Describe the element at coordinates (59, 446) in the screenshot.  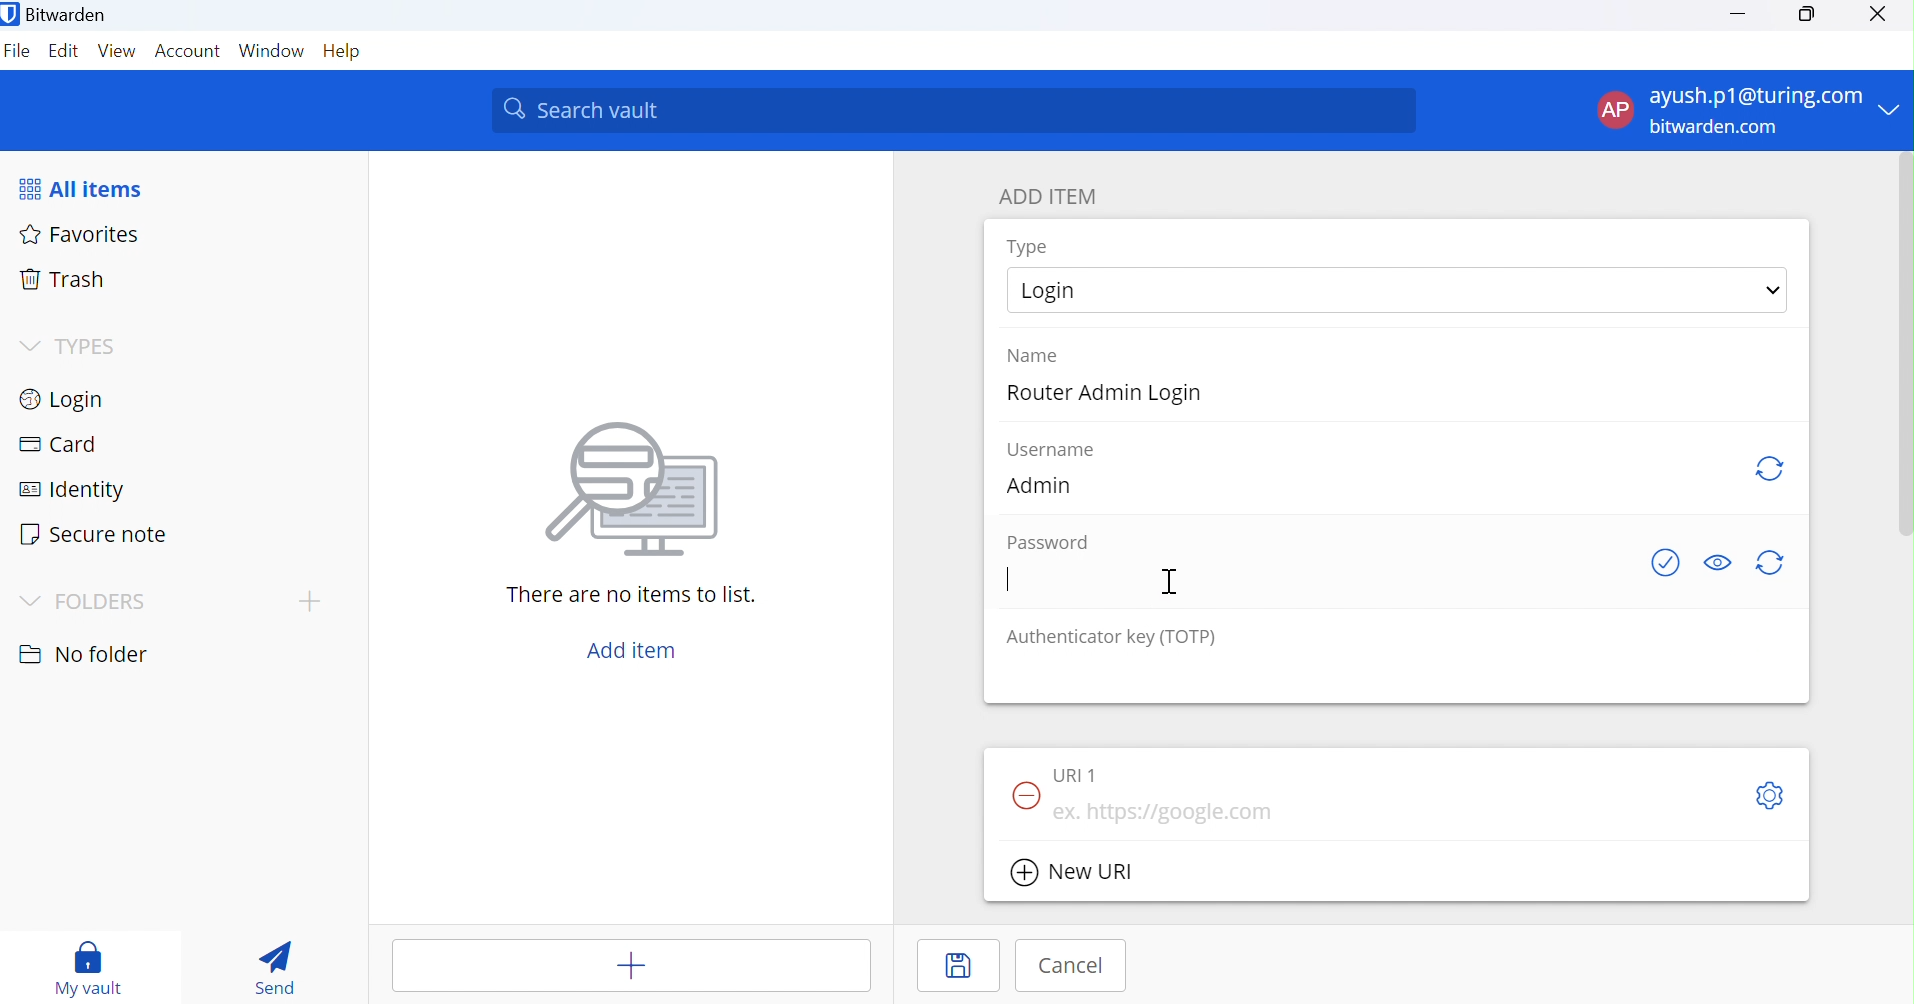
I see `Card` at that location.